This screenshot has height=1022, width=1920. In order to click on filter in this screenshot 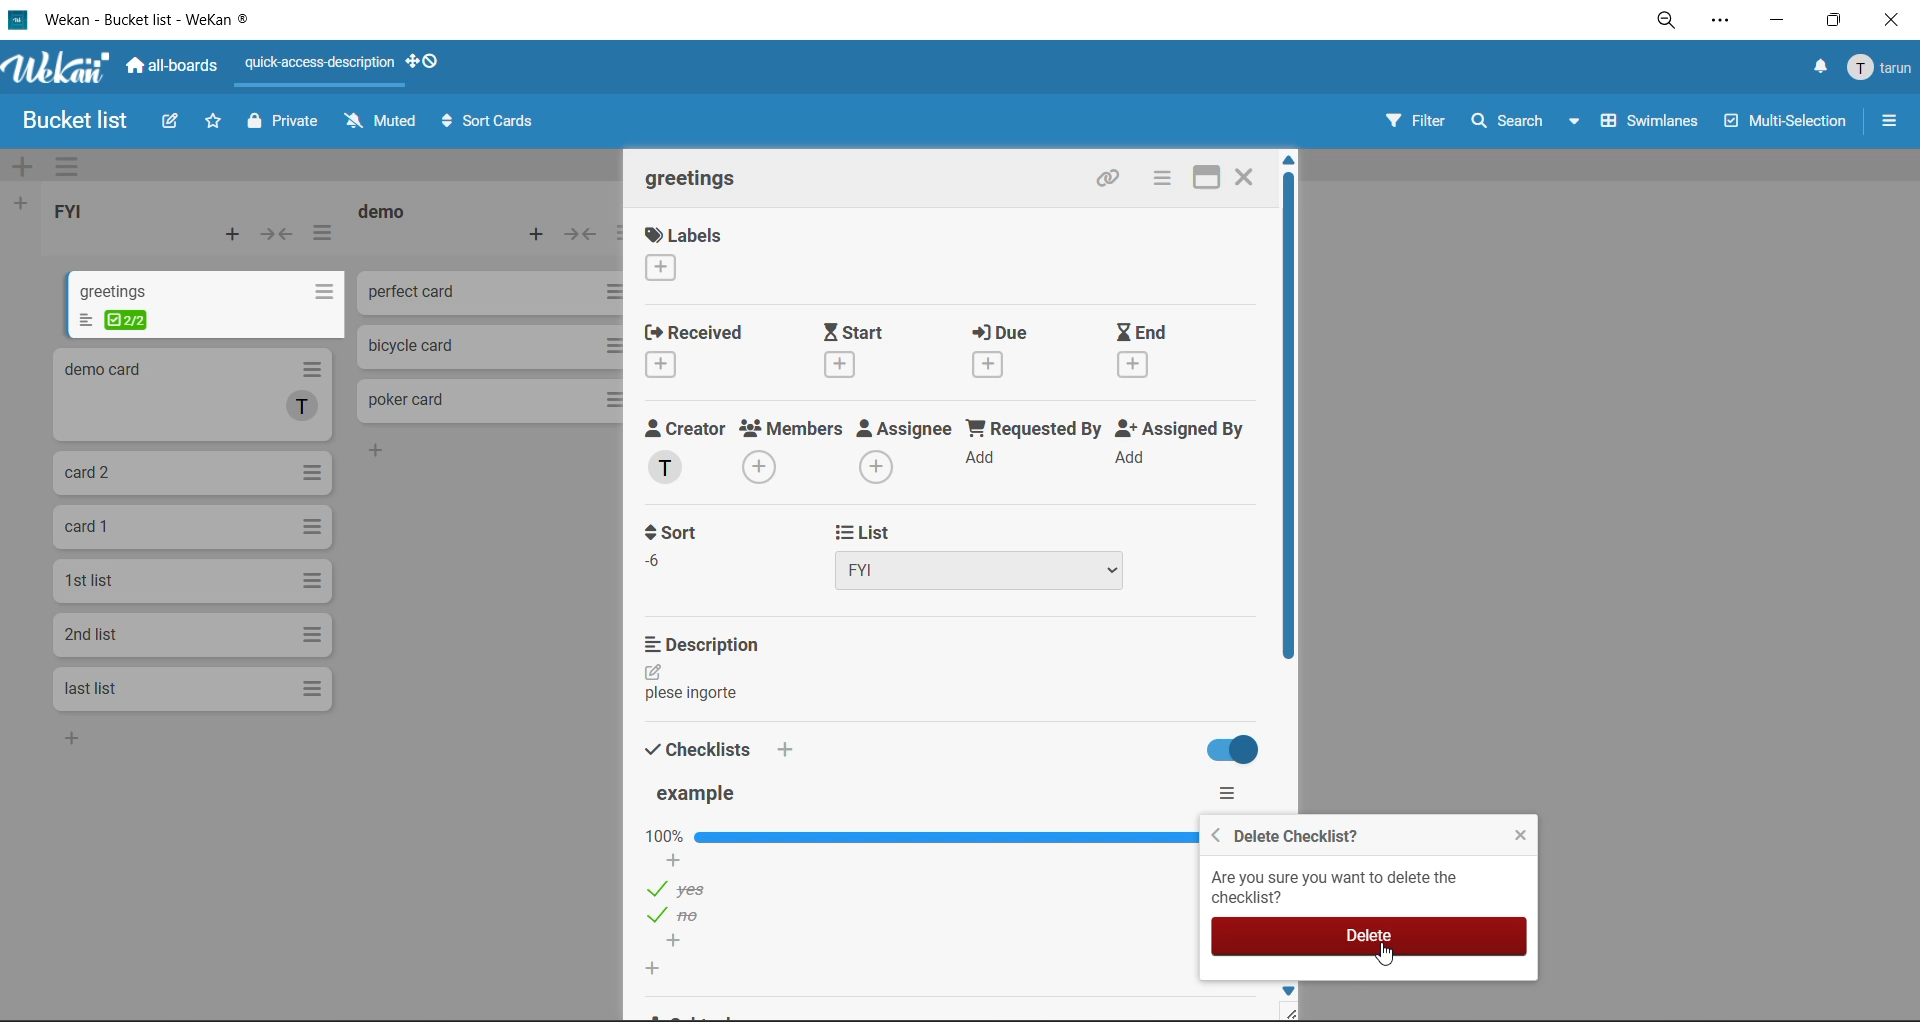, I will do `click(1411, 120)`.